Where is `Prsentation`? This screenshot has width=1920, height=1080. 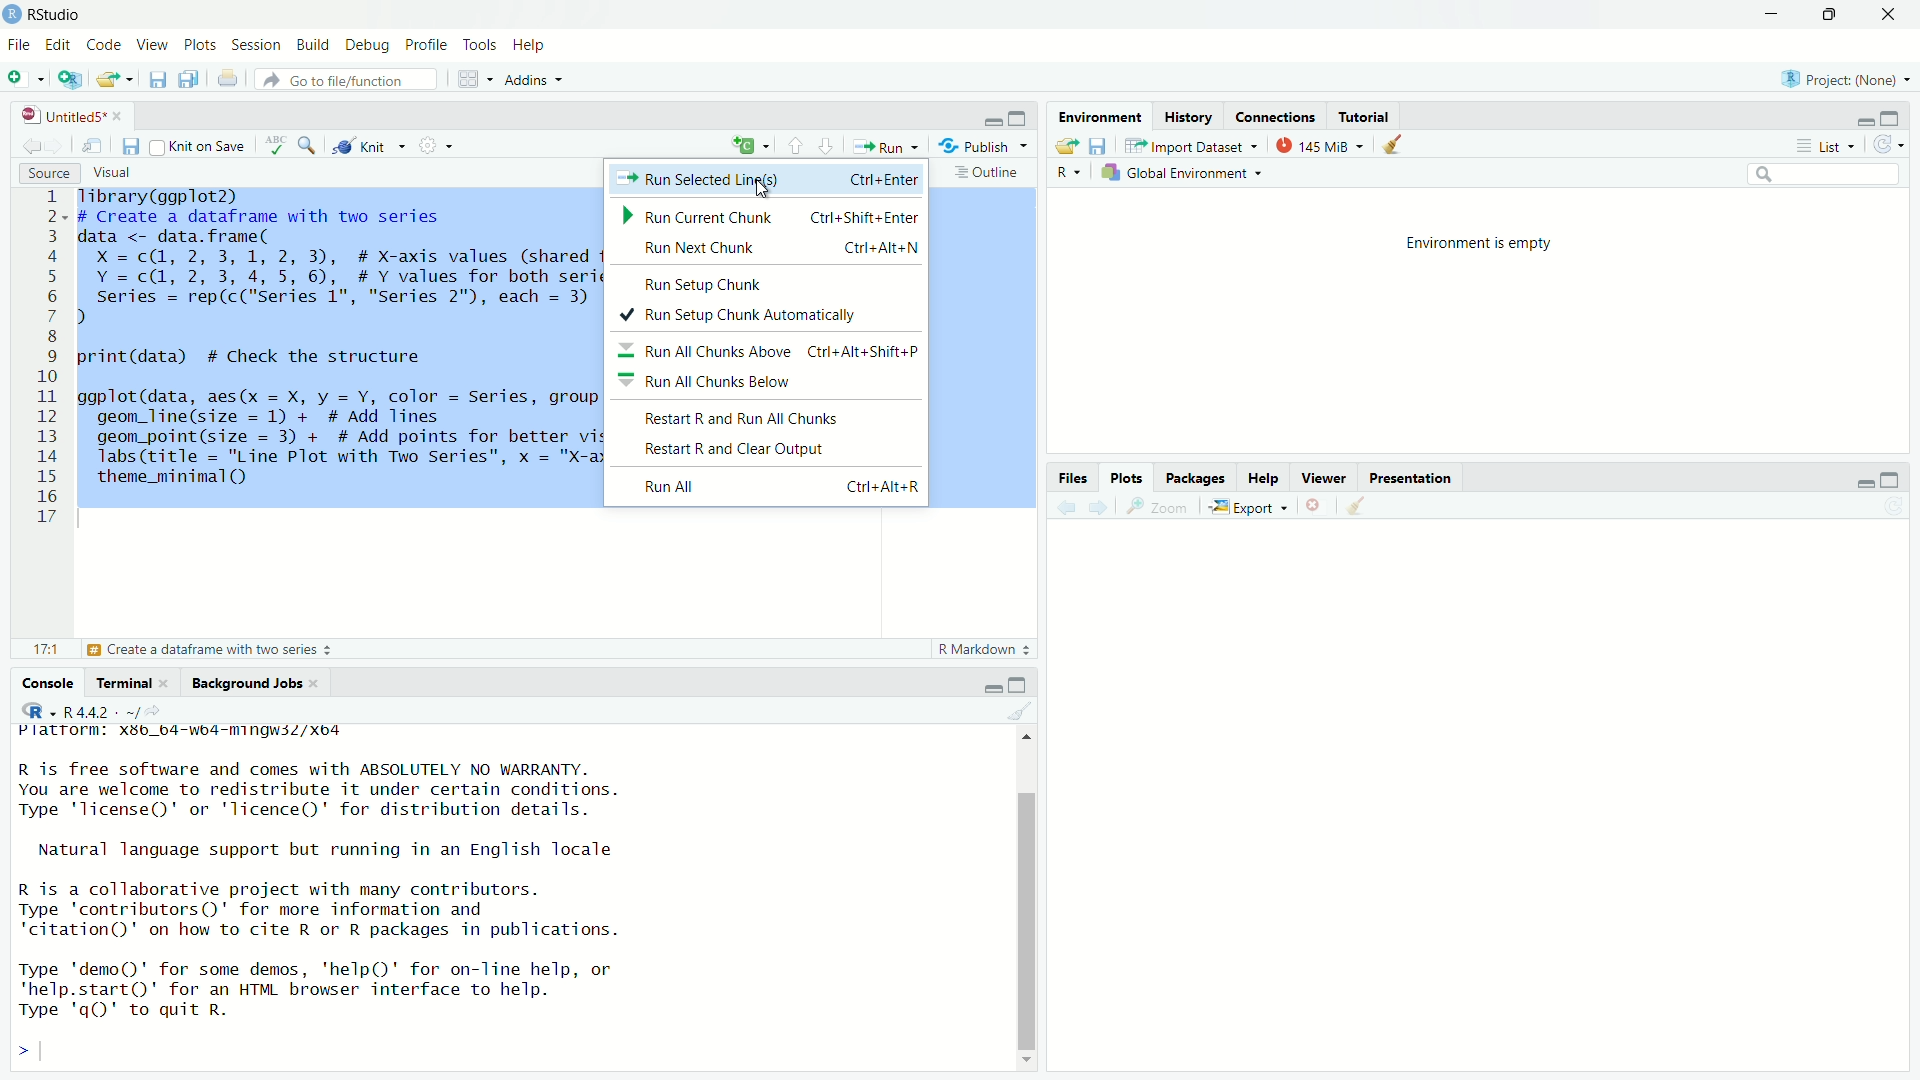
Prsentation is located at coordinates (1417, 477).